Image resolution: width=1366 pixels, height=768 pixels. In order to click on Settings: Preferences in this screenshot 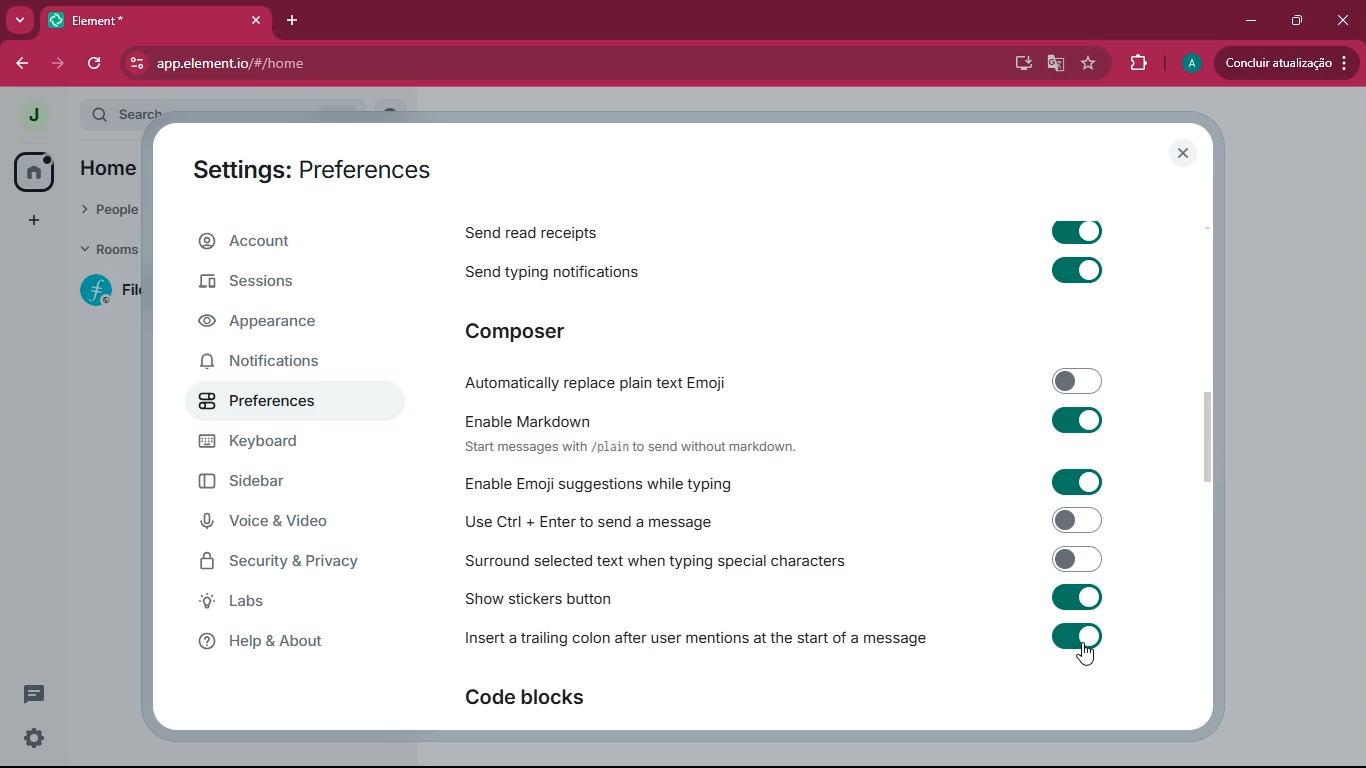, I will do `click(318, 168)`.